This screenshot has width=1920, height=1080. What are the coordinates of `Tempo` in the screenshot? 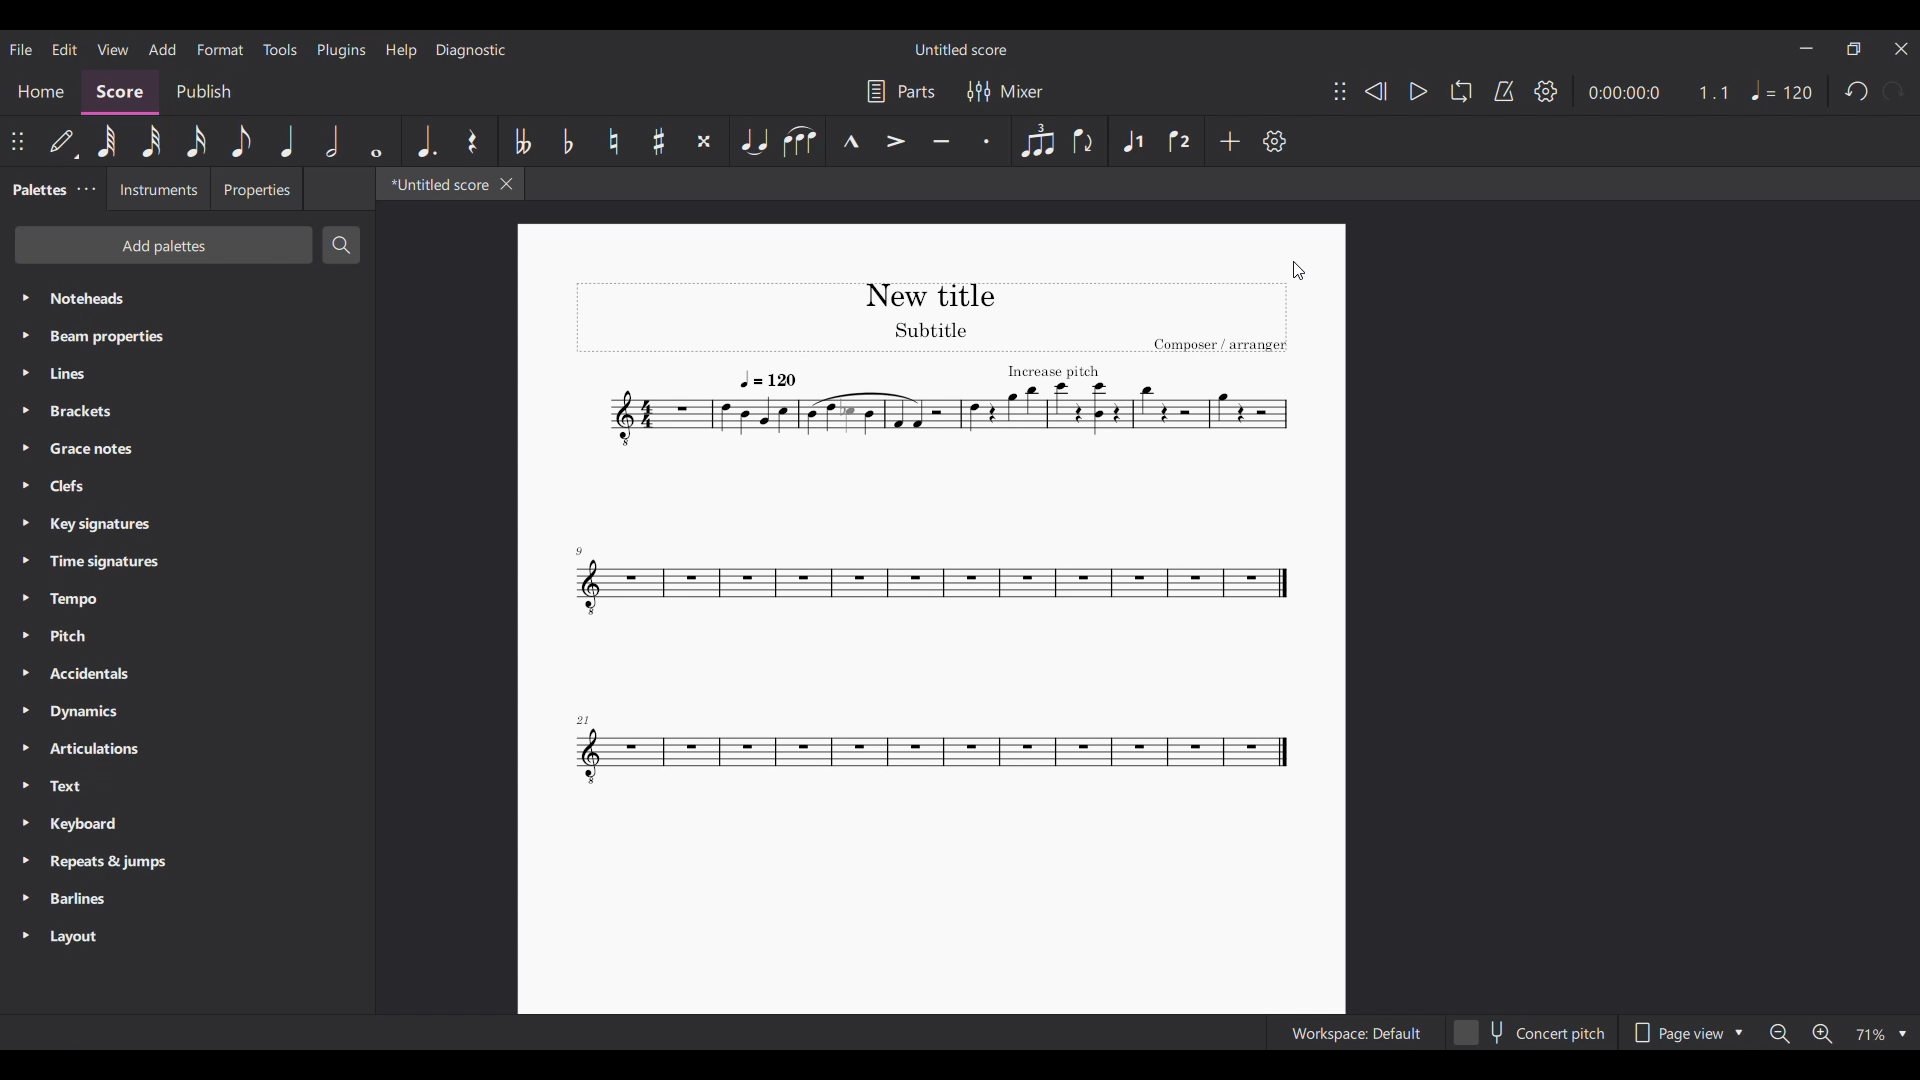 It's located at (1781, 90).